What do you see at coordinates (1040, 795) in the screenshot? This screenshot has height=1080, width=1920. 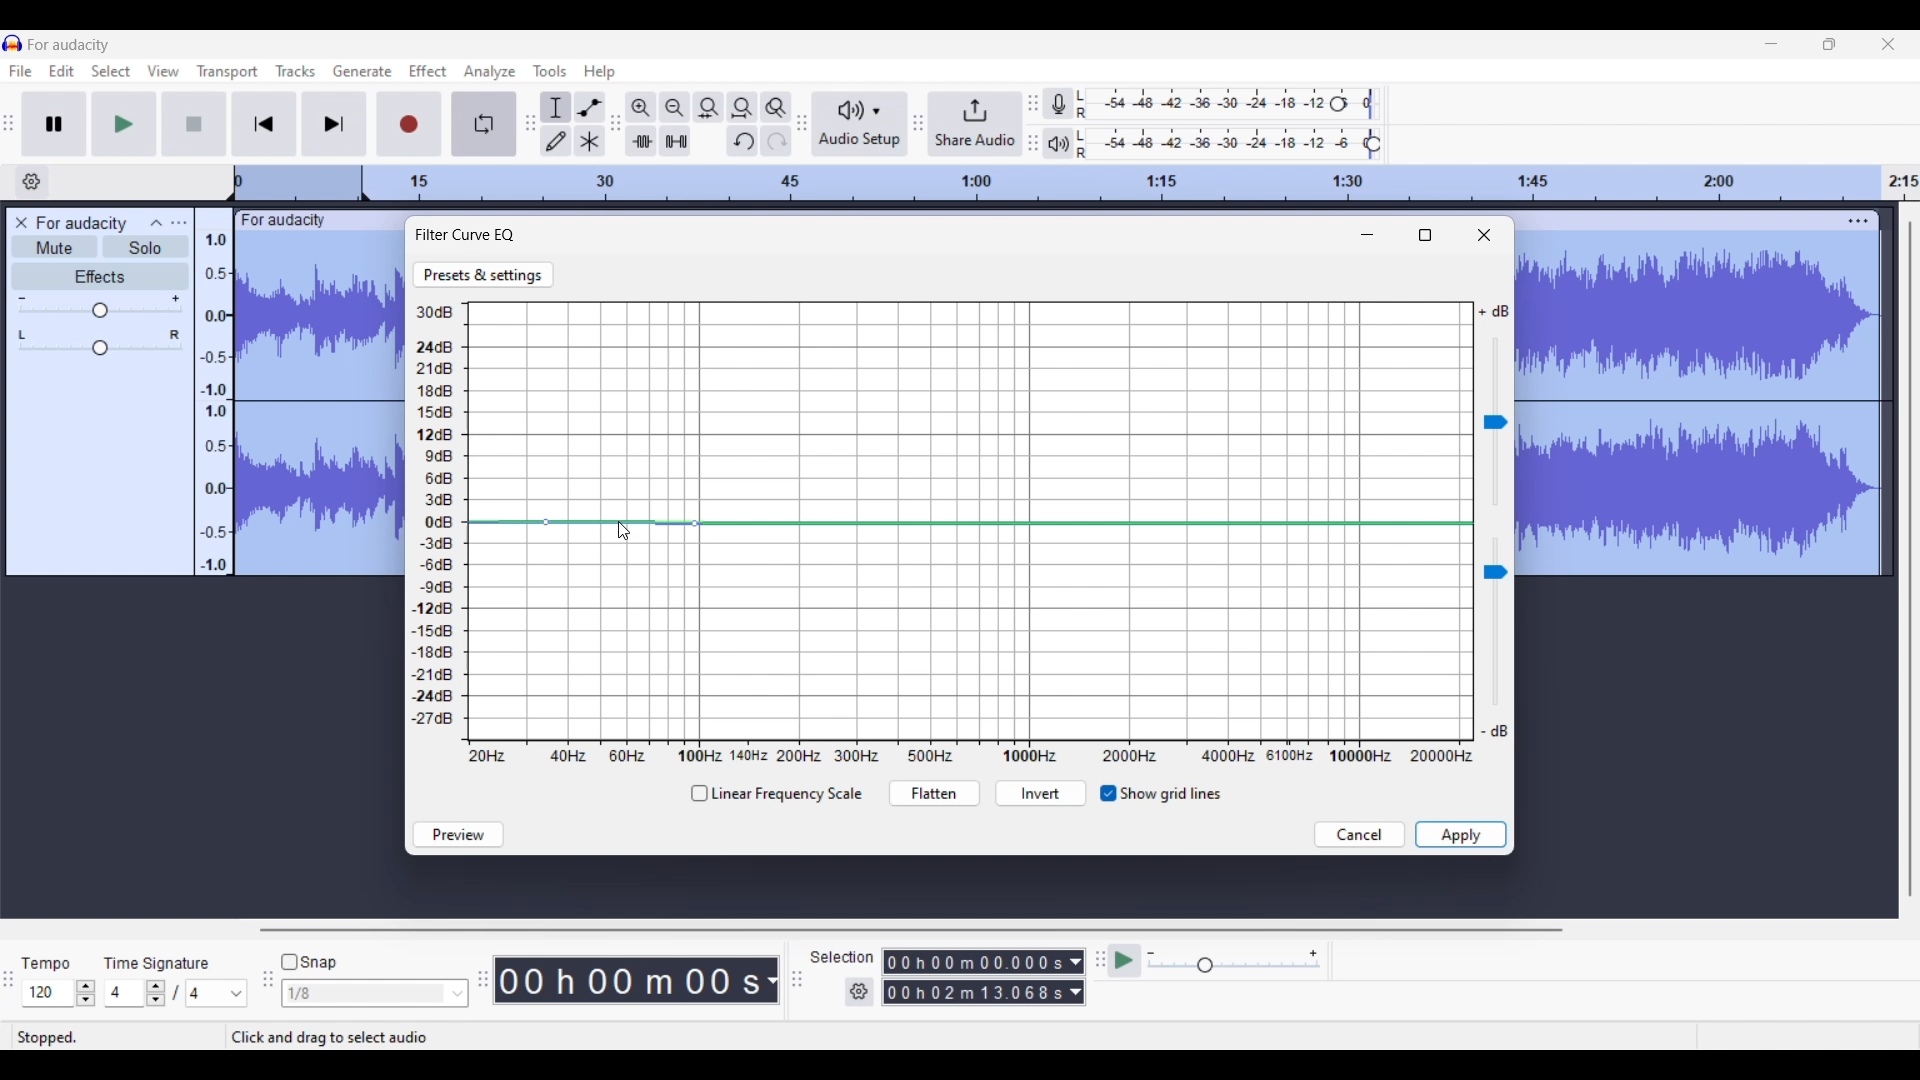 I see `Invert` at bounding box center [1040, 795].